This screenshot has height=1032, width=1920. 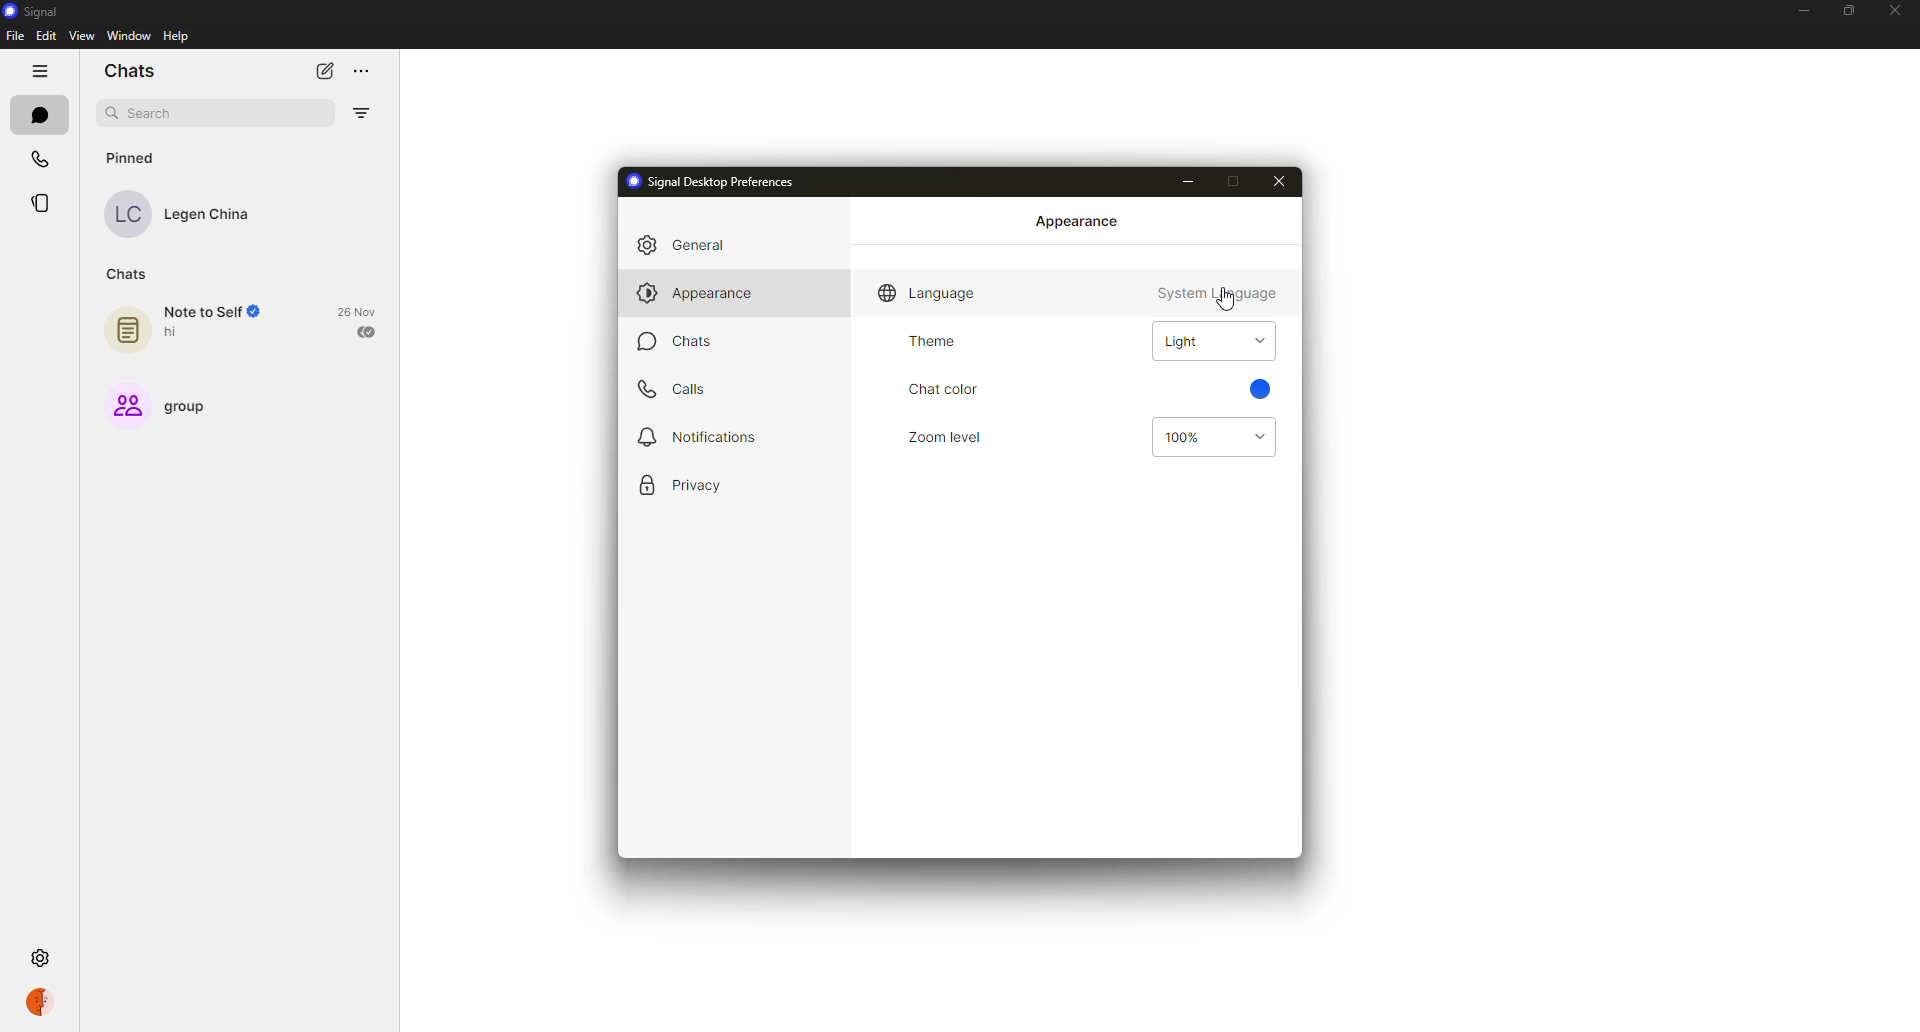 What do you see at coordinates (39, 70) in the screenshot?
I see `hide tabs` at bounding box center [39, 70].